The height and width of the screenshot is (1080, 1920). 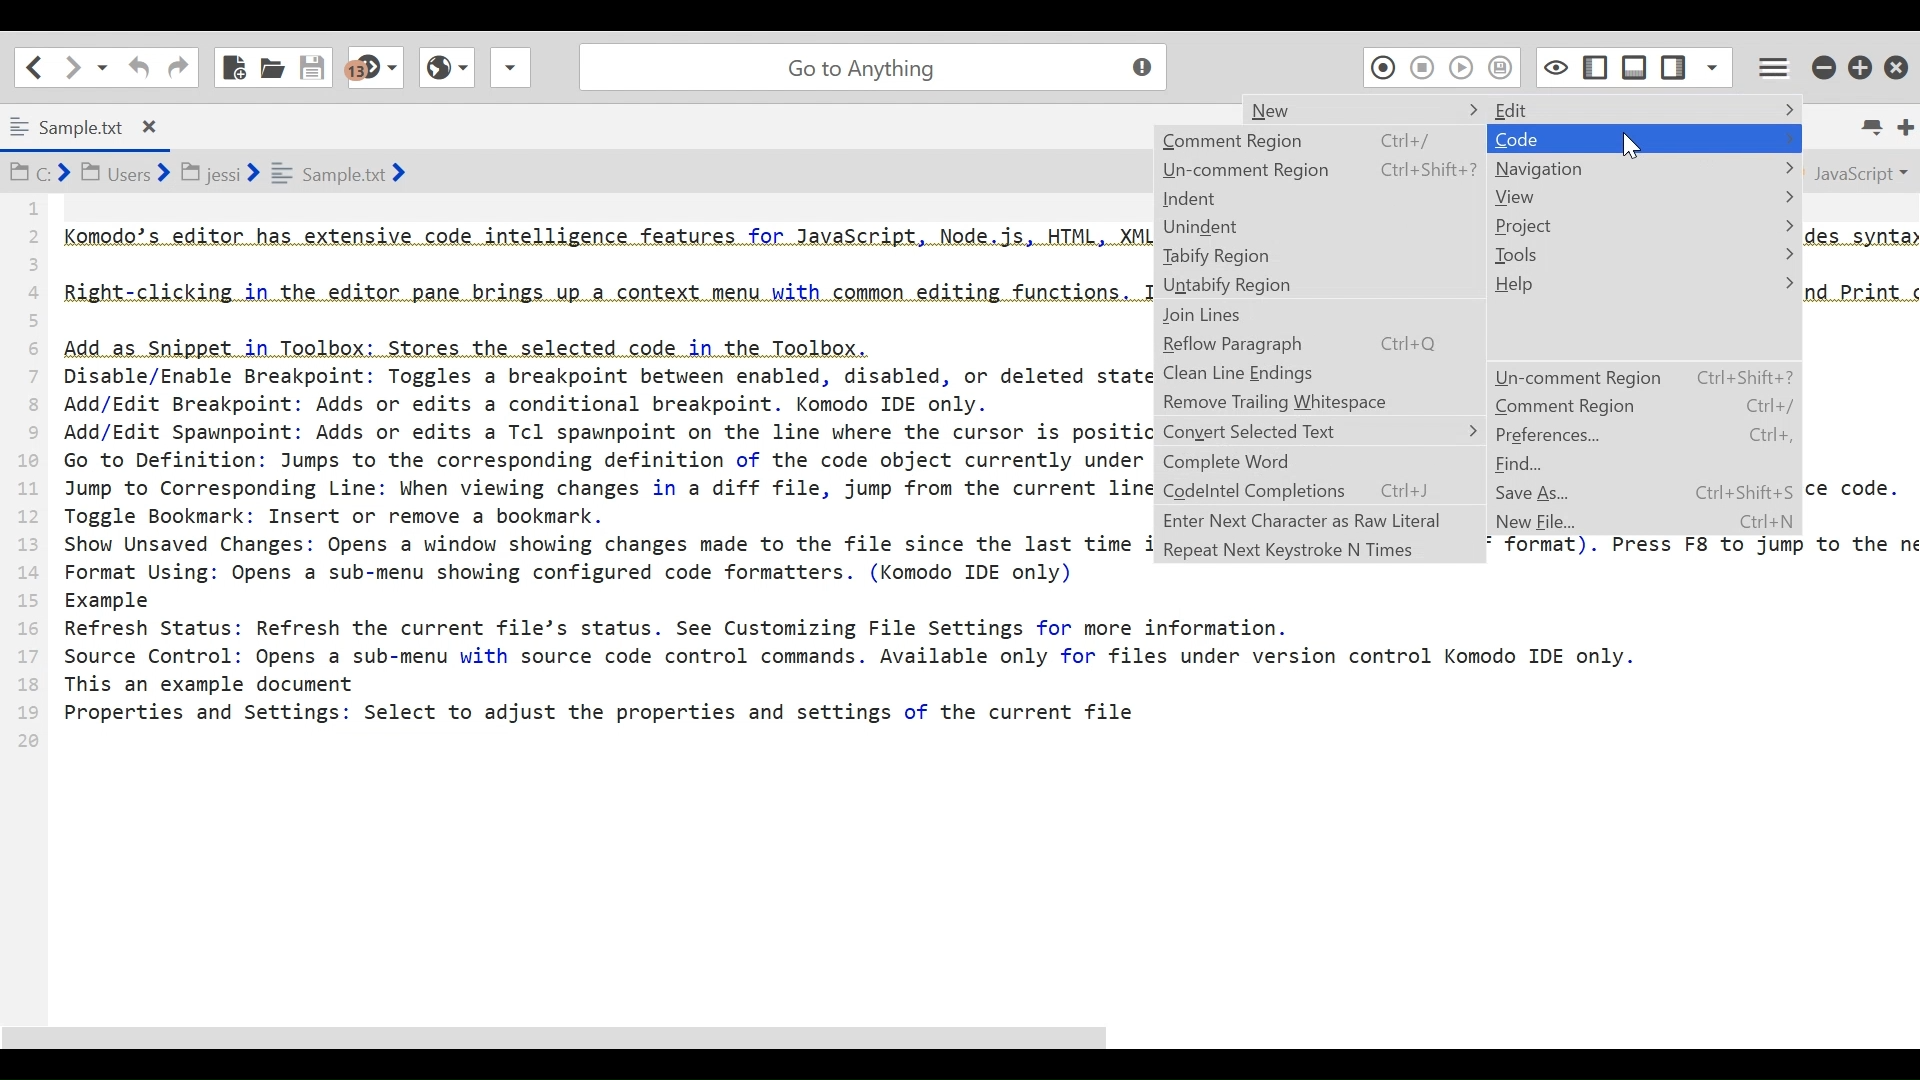 What do you see at coordinates (1643, 406) in the screenshot?
I see `Comment Region` at bounding box center [1643, 406].